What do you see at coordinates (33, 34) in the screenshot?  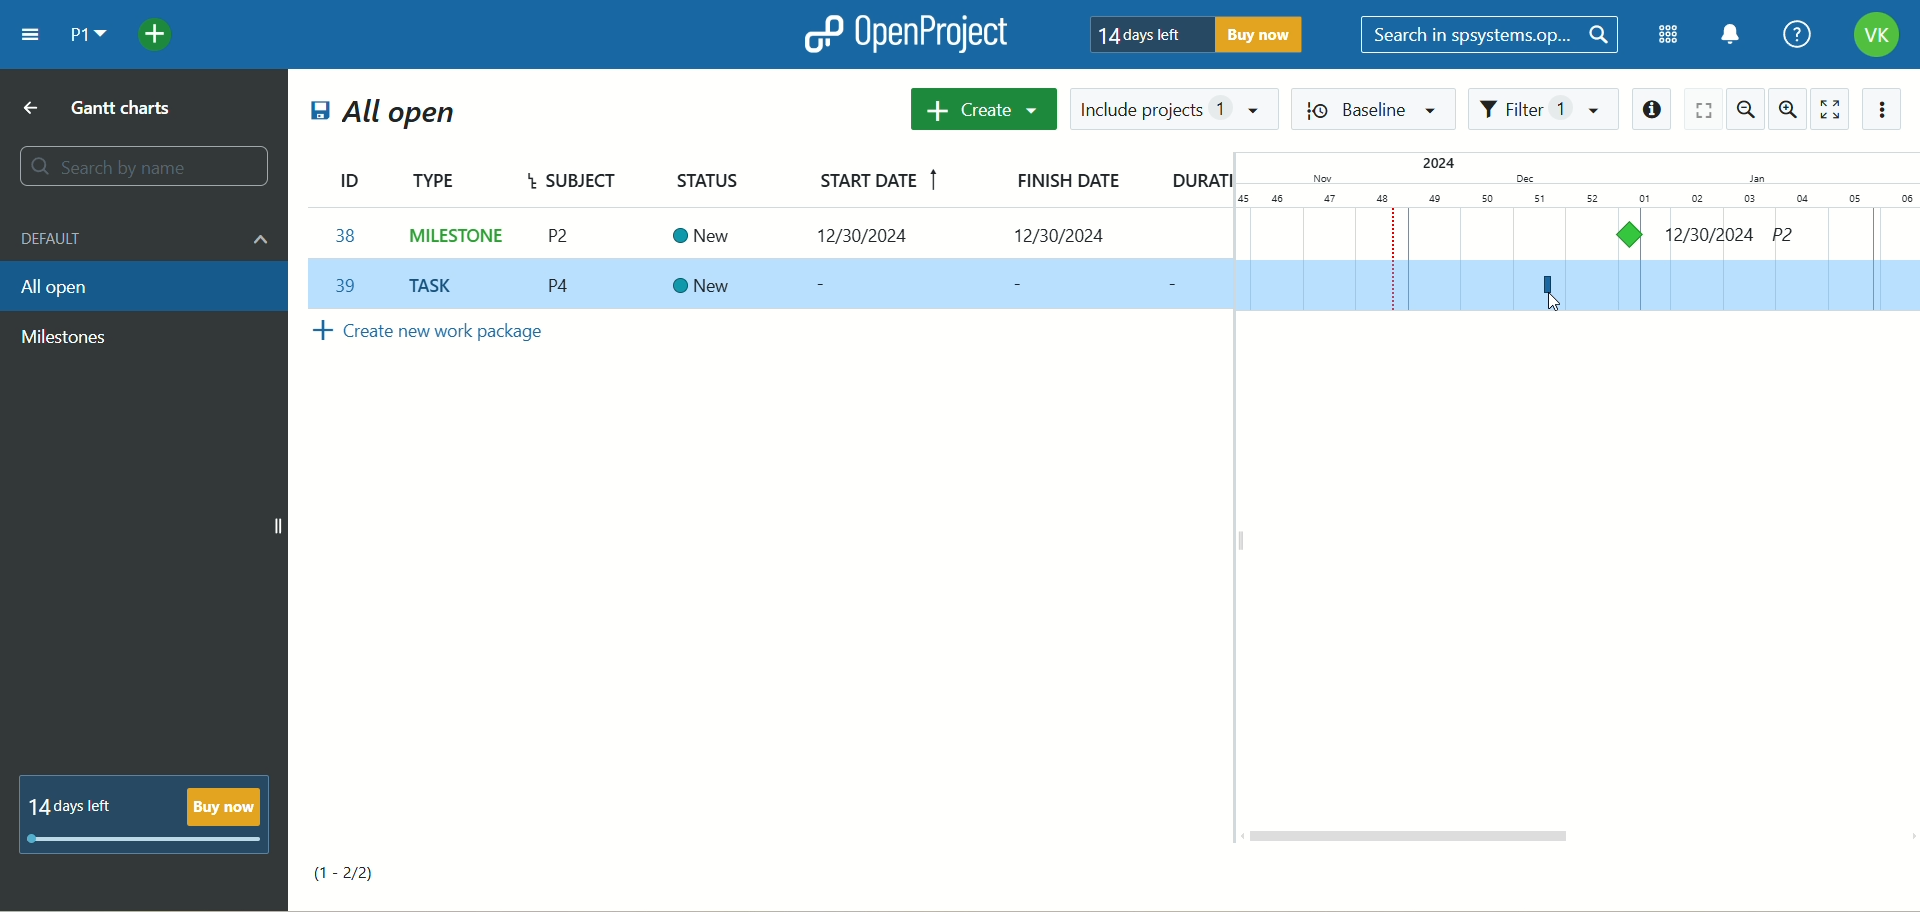 I see `menu` at bounding box center [33, 34].